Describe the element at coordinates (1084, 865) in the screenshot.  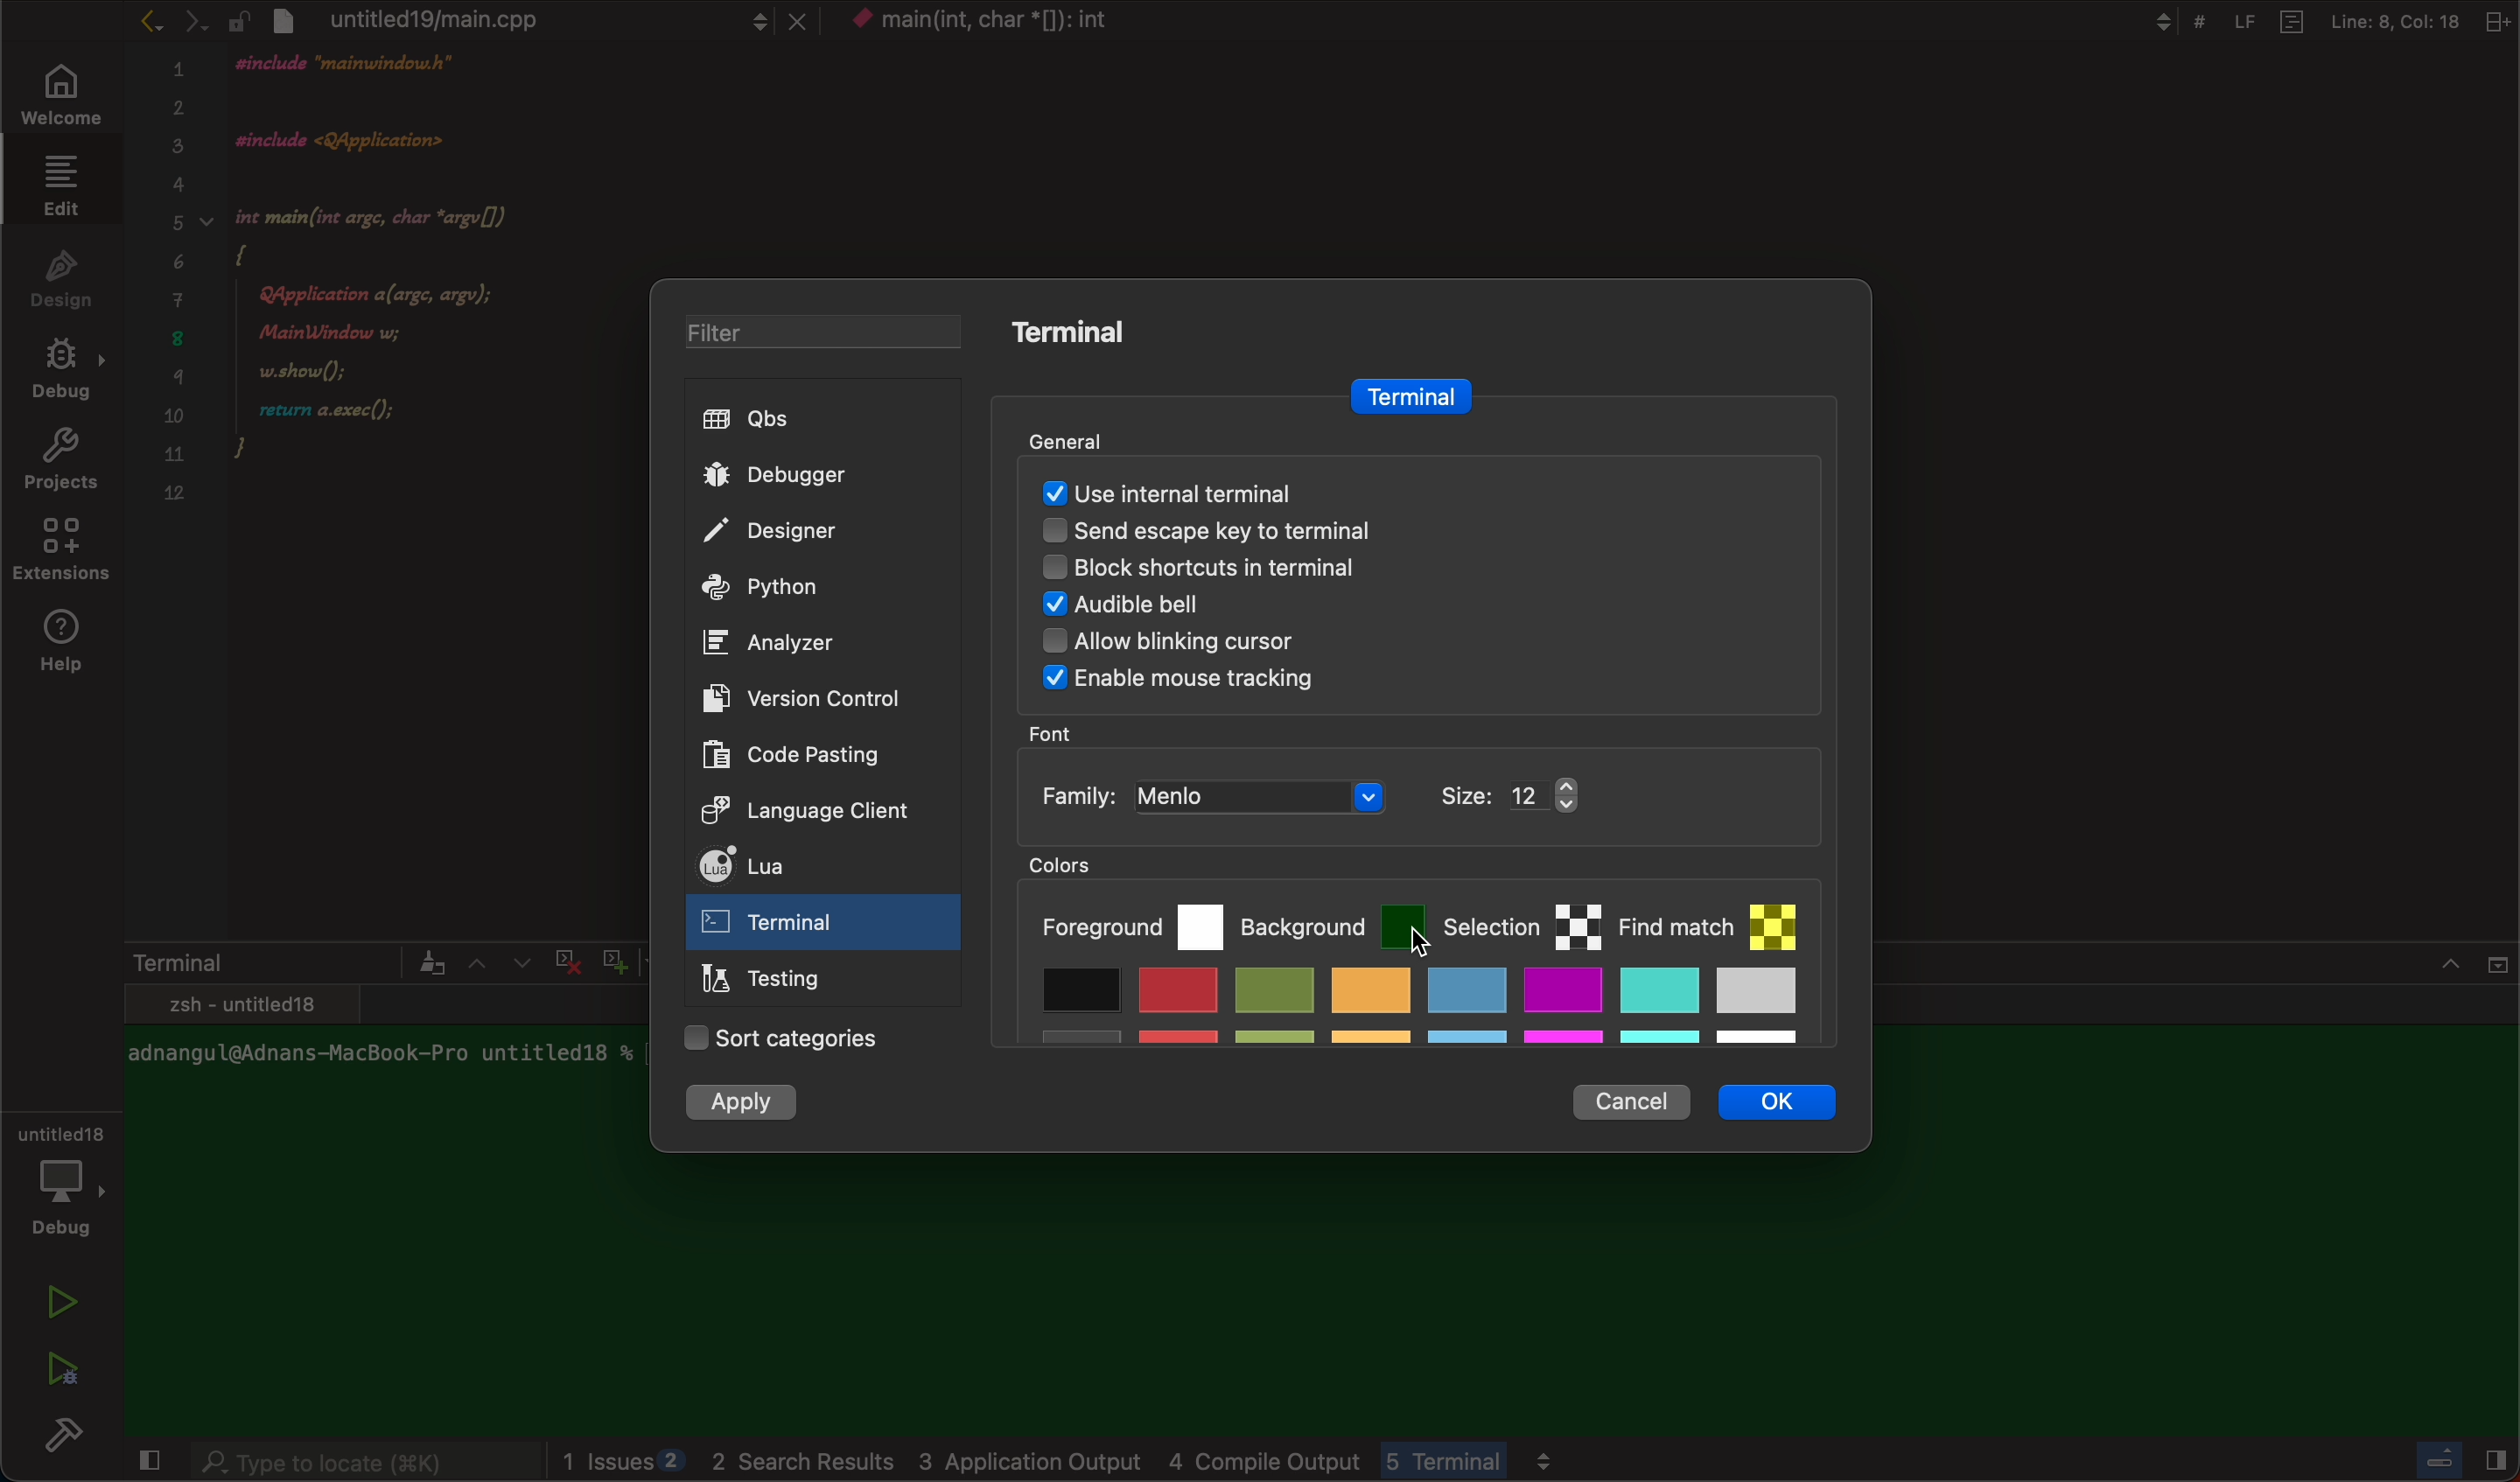
I see `colors` at that location.